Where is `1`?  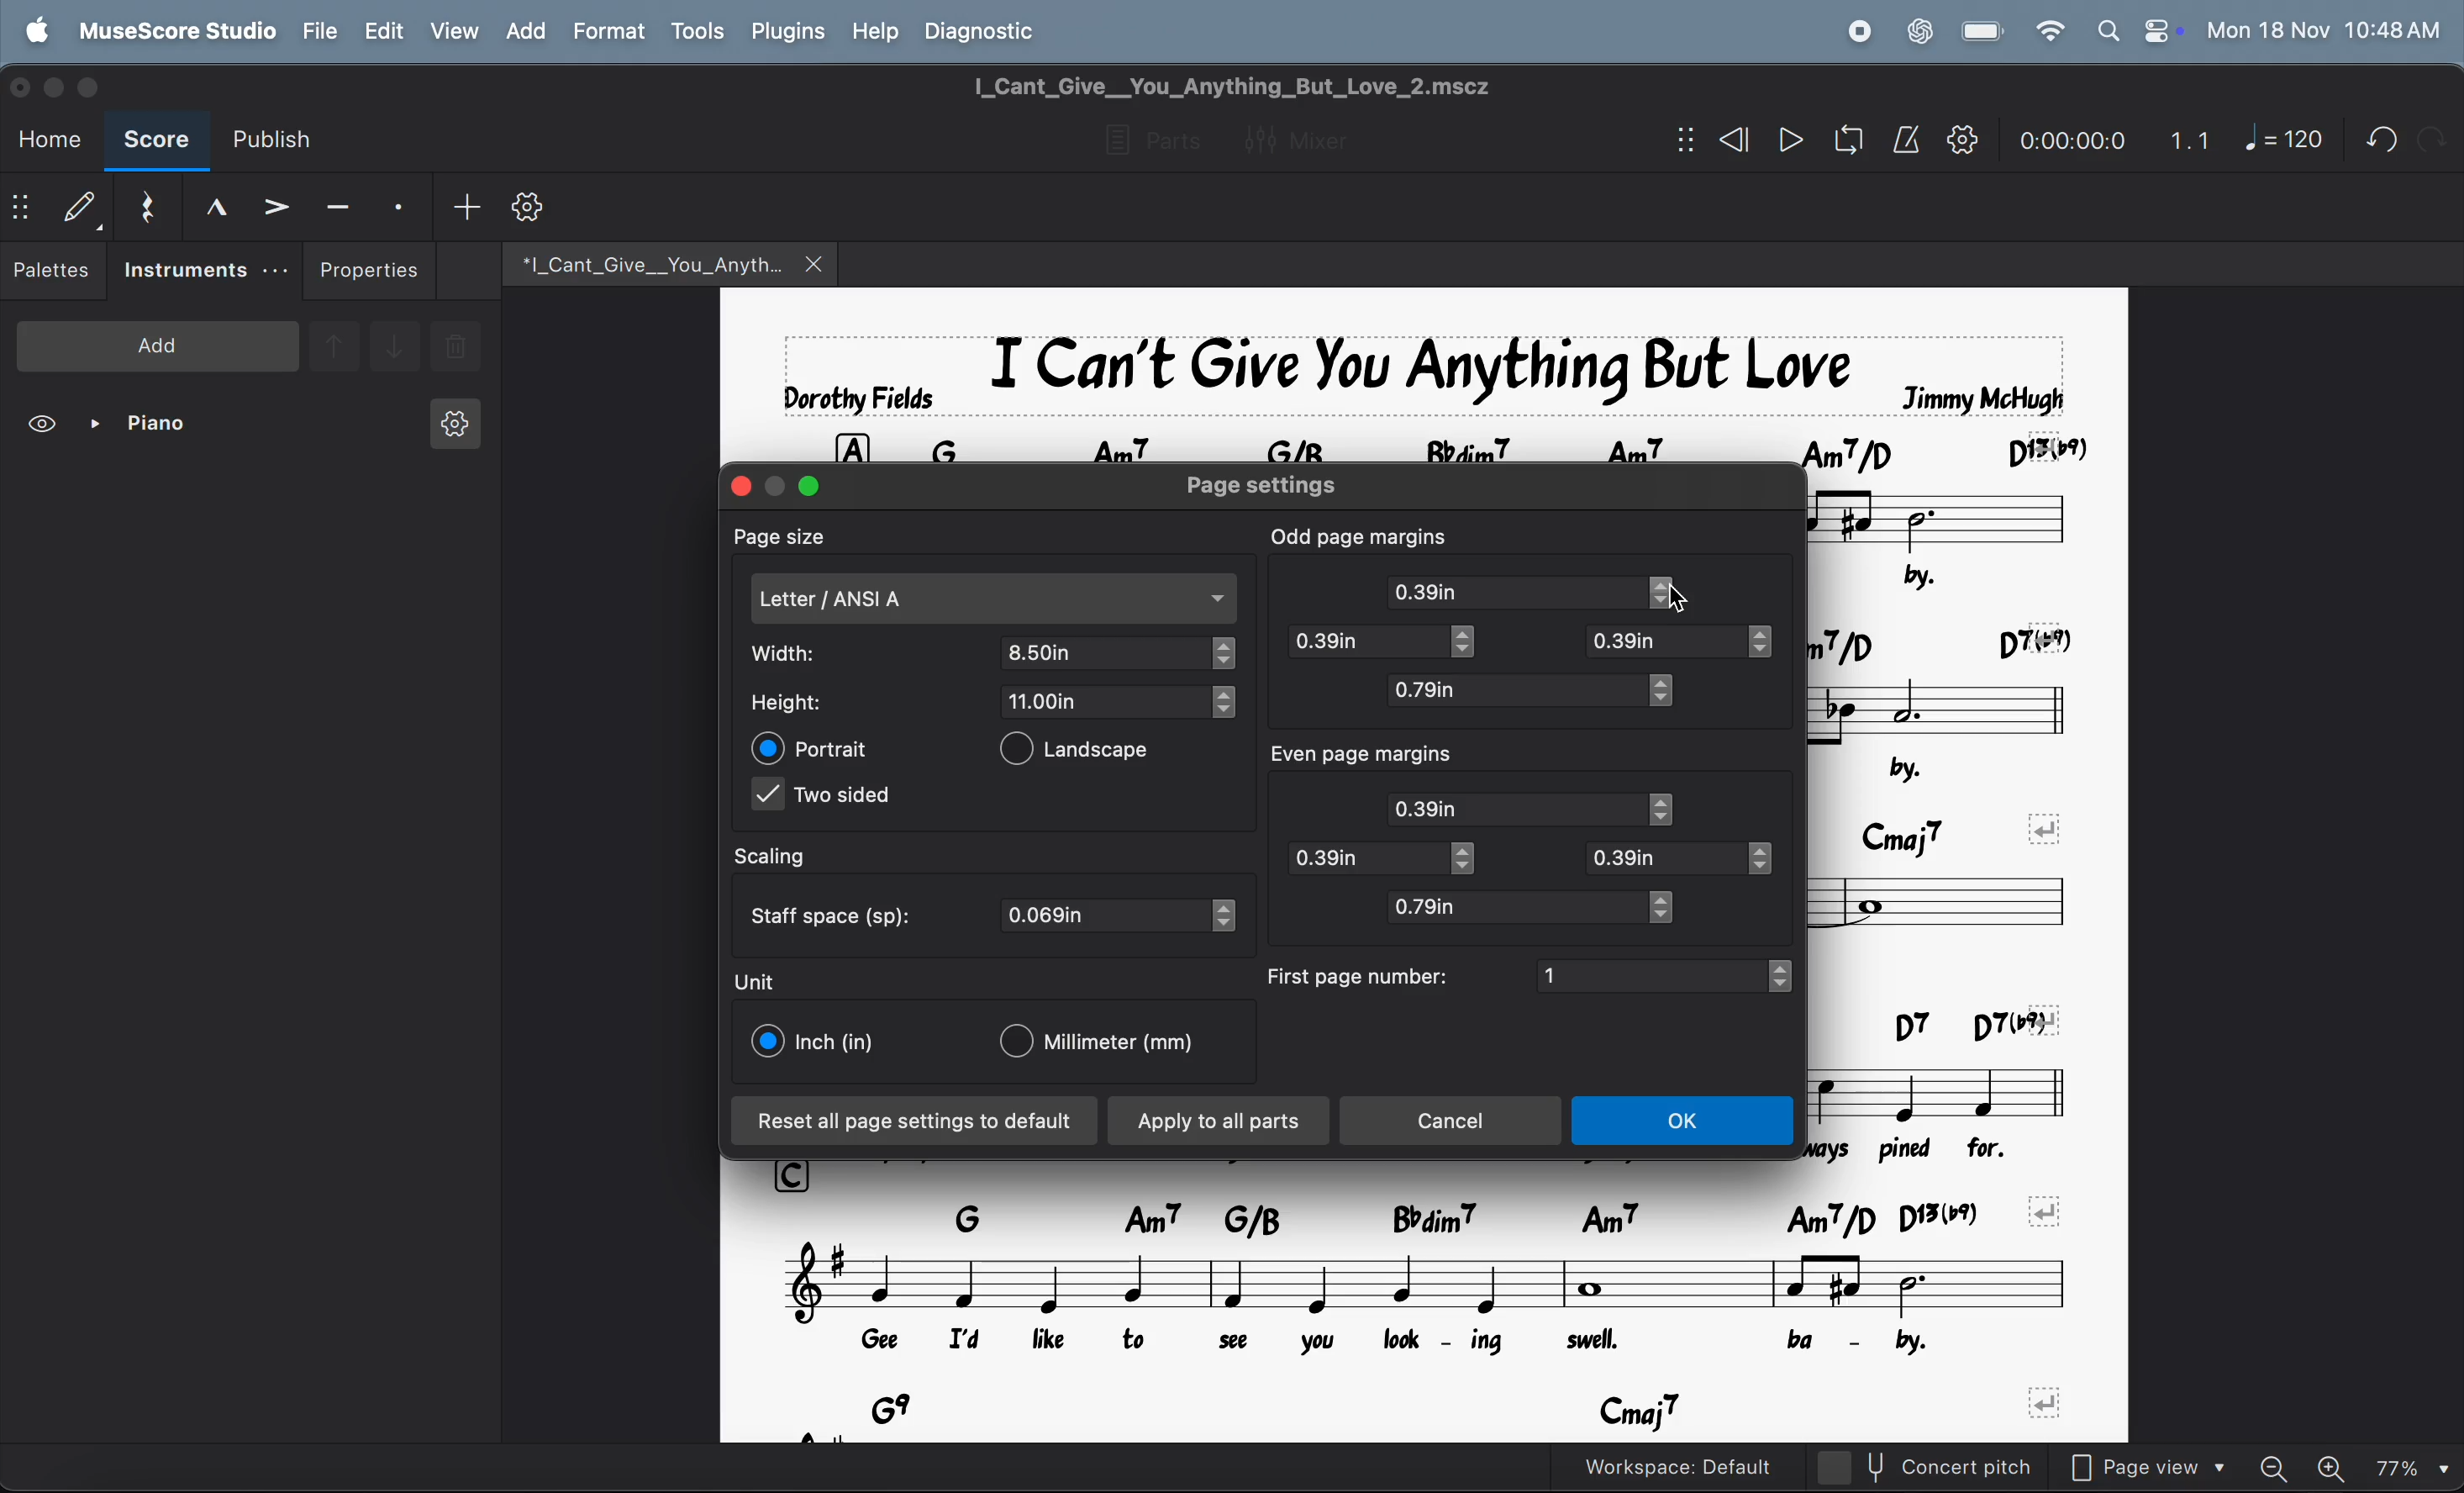
1 is located at coordinates (1650, 974).